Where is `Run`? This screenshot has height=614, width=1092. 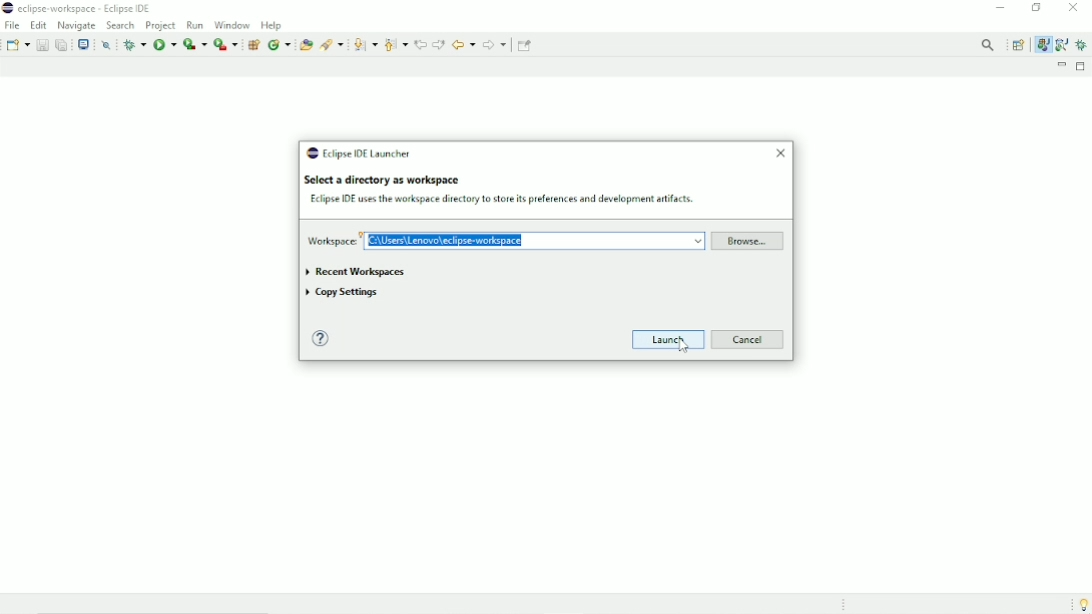
Run is located at coordinates (165, 45).